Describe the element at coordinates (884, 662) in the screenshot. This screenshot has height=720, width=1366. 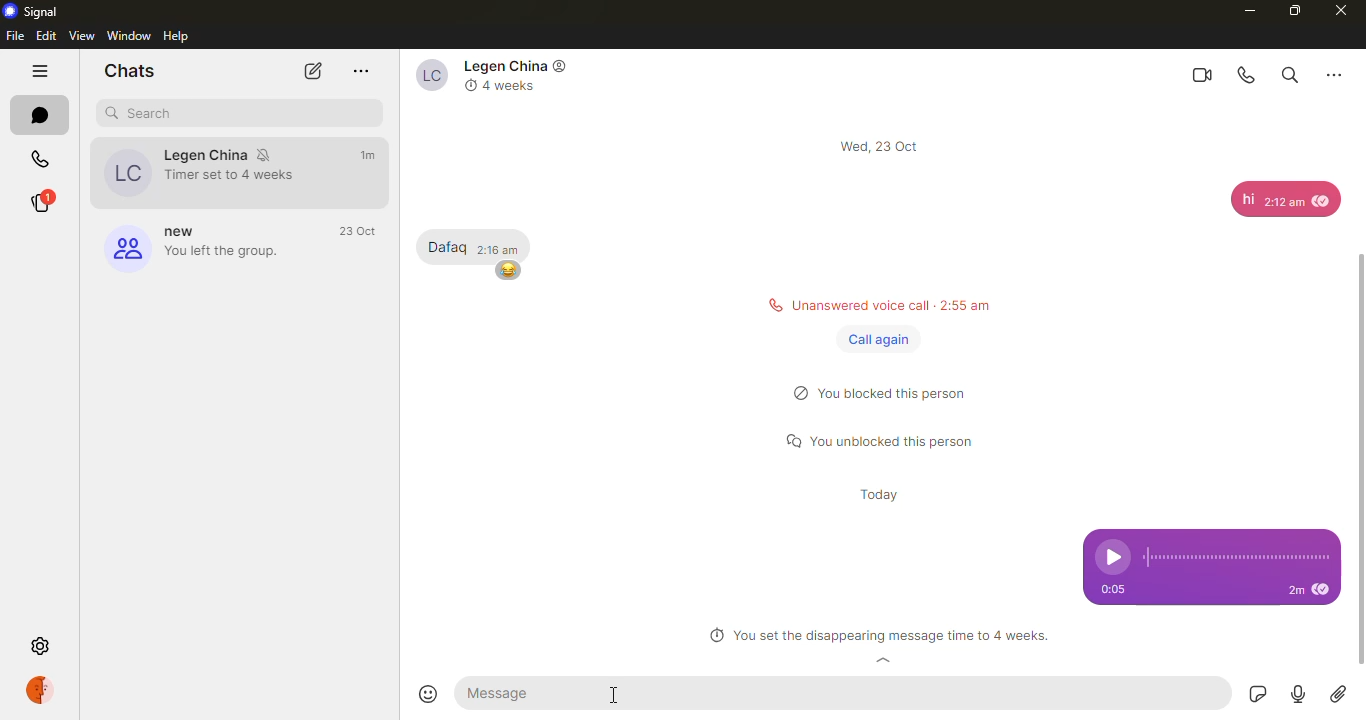
I see `expand` at that location.